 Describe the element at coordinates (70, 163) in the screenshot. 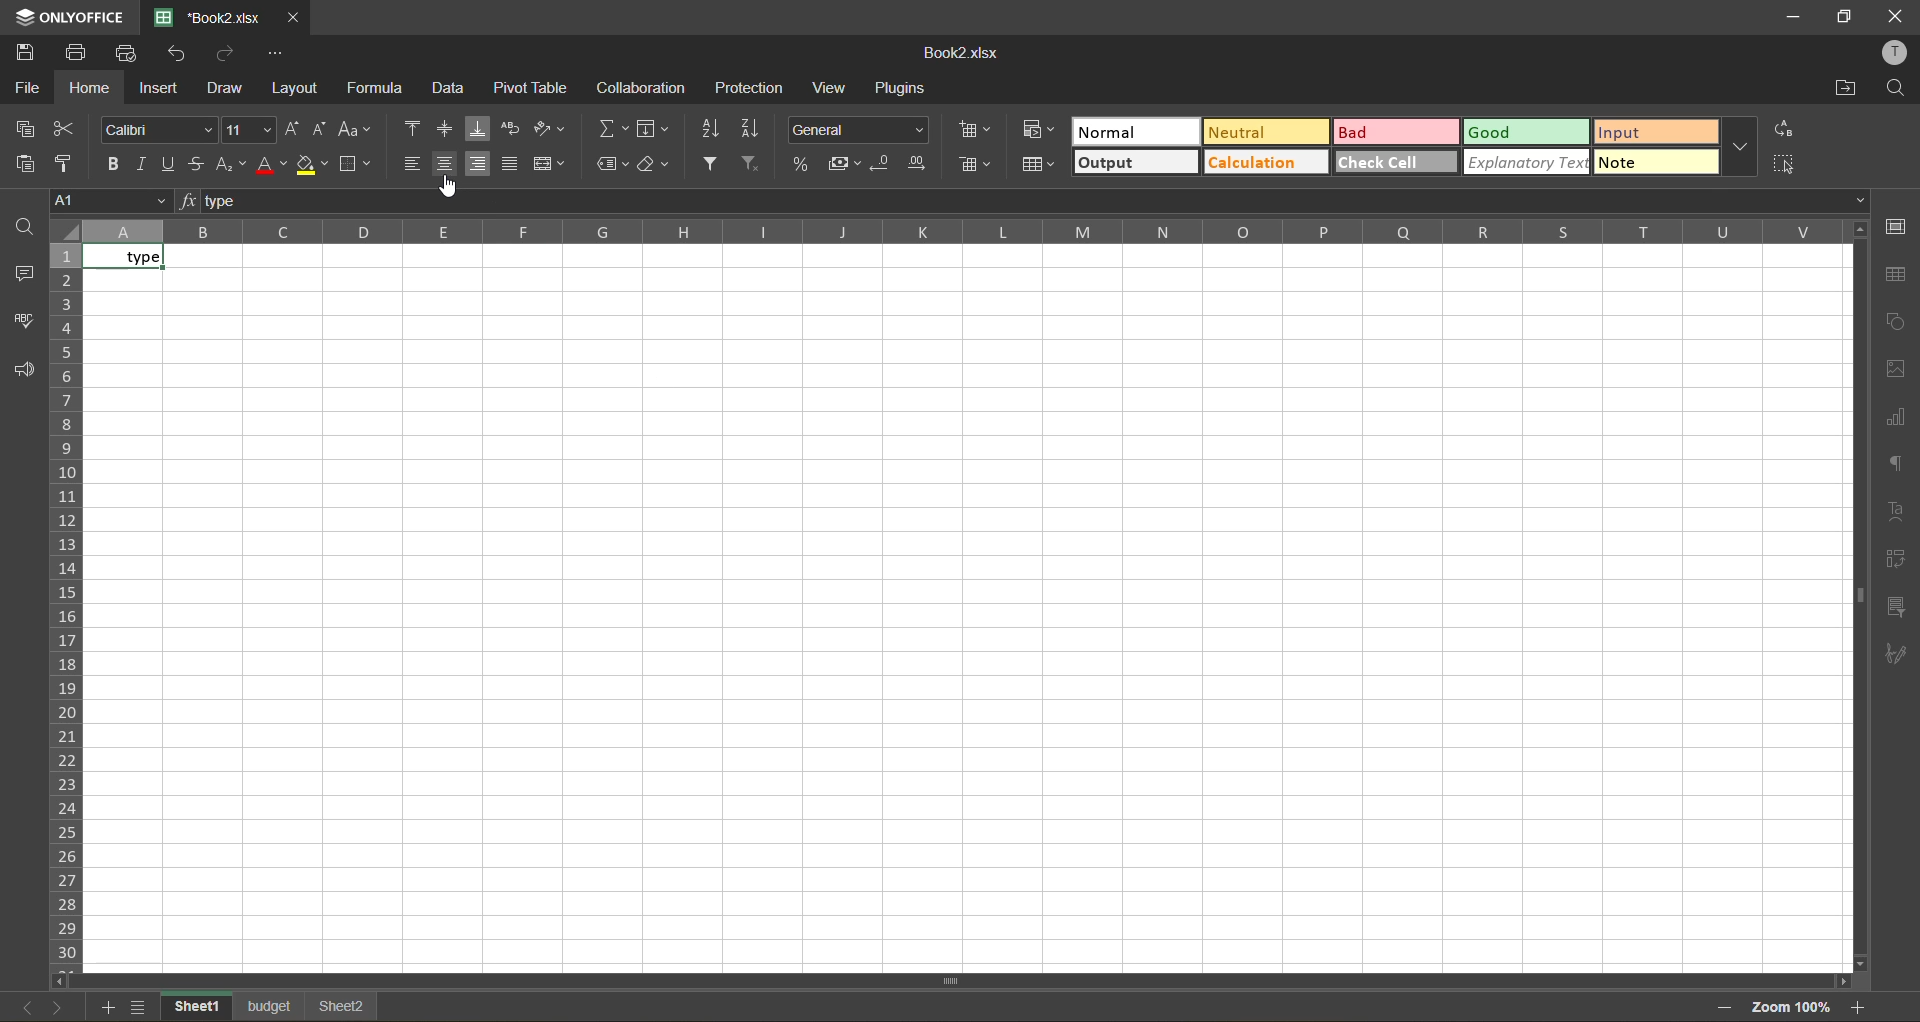

I see `copy style` at that location.